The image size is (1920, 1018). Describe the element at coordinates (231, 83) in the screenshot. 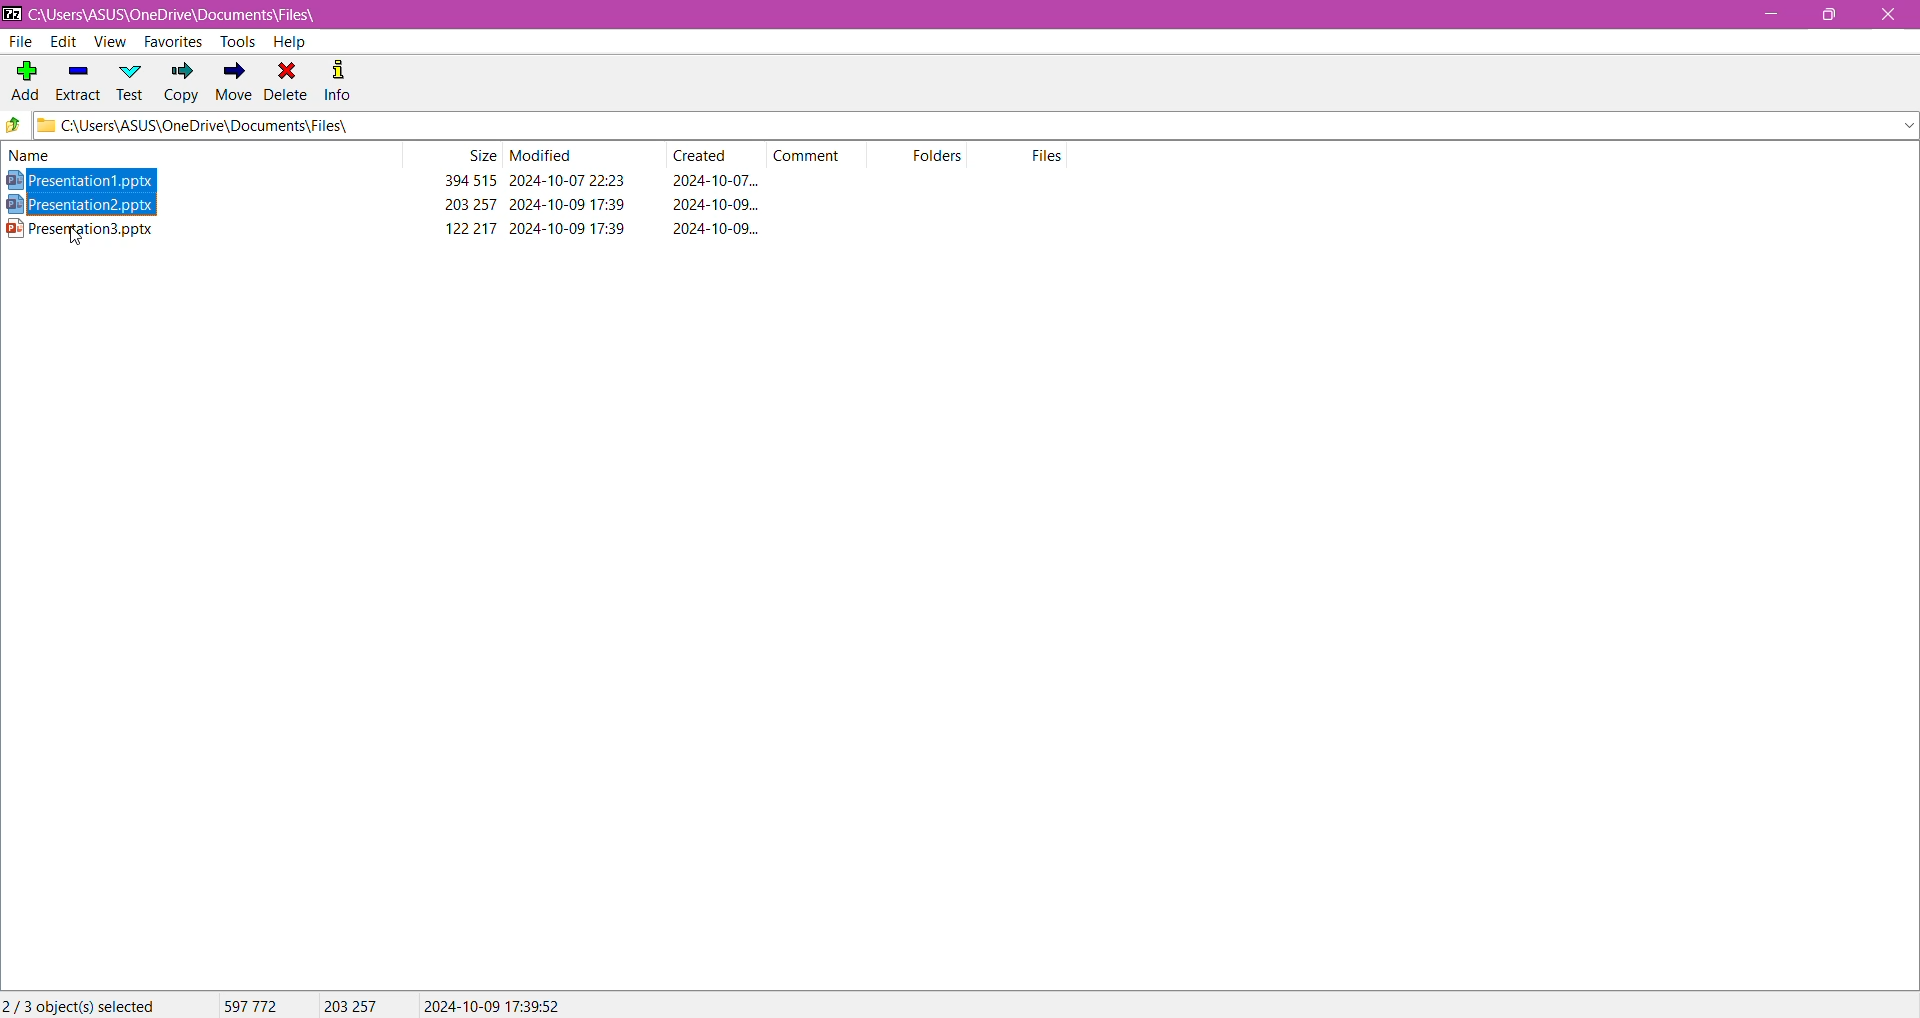

I see `Move` at that location.